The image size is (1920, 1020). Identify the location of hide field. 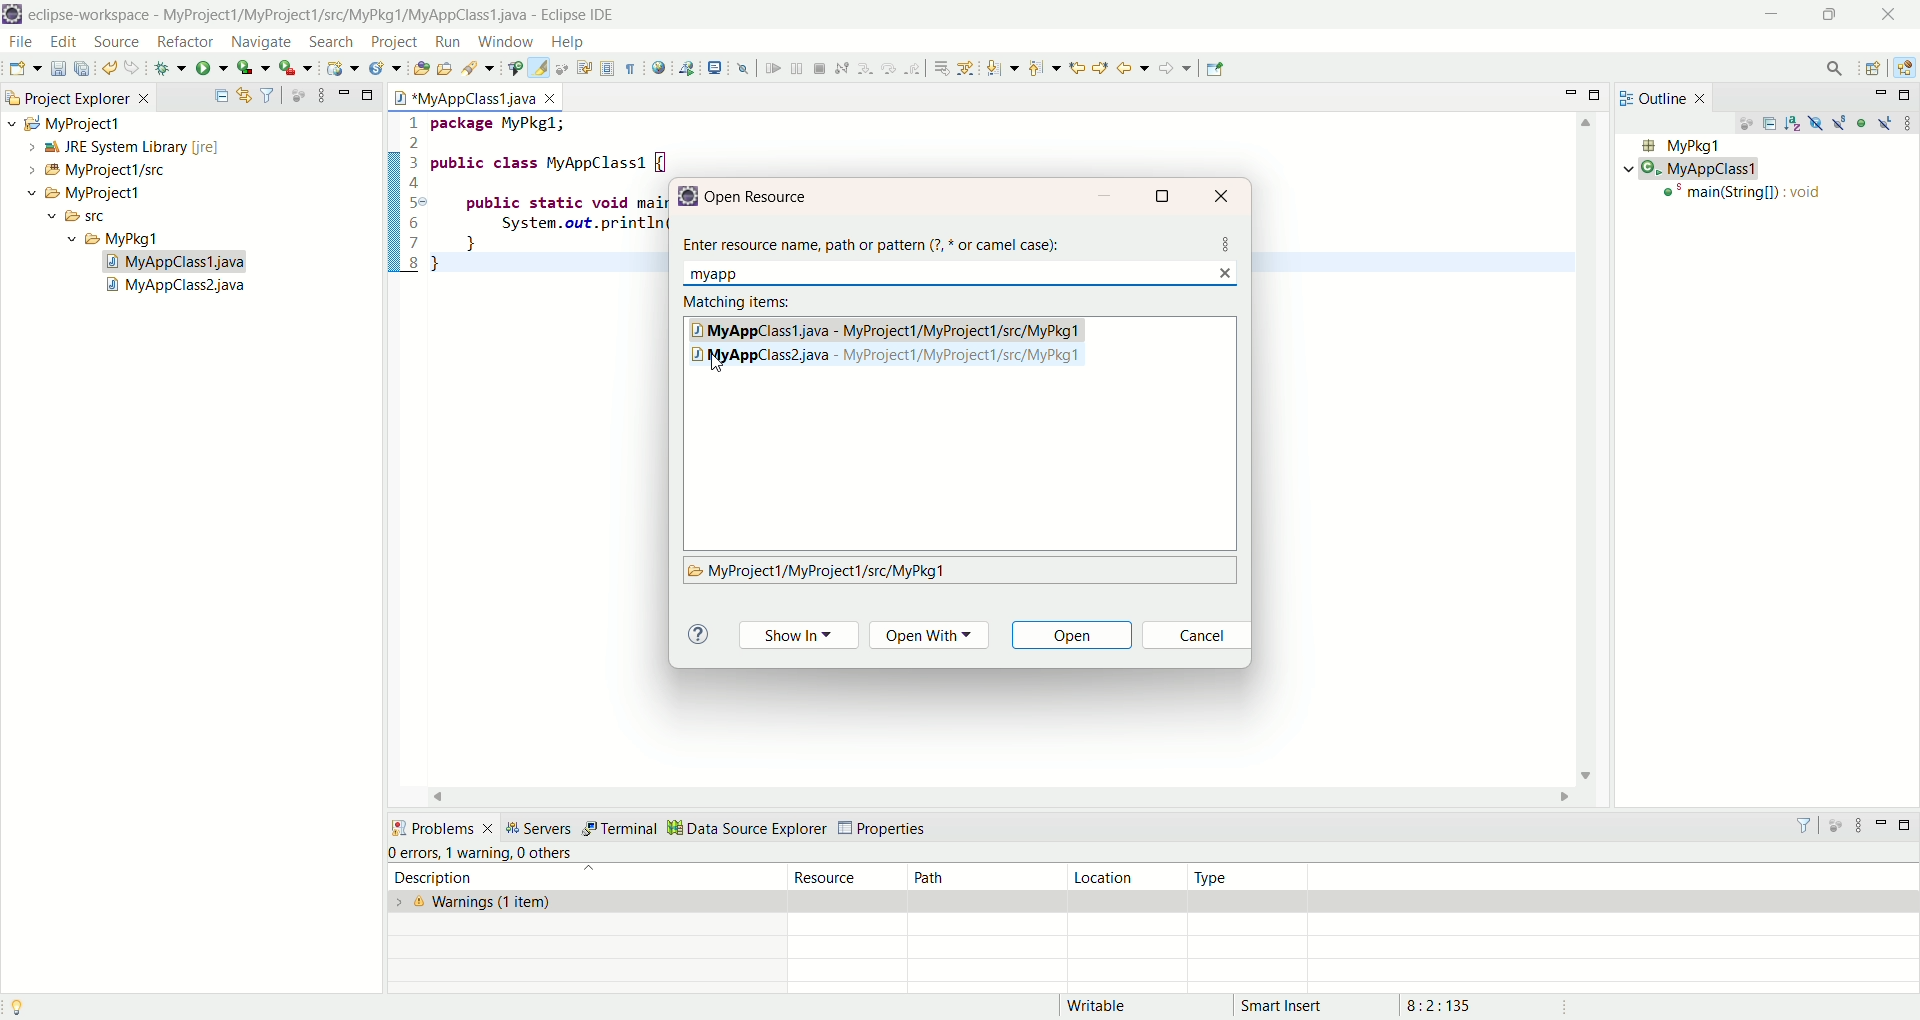
(1813, 122).